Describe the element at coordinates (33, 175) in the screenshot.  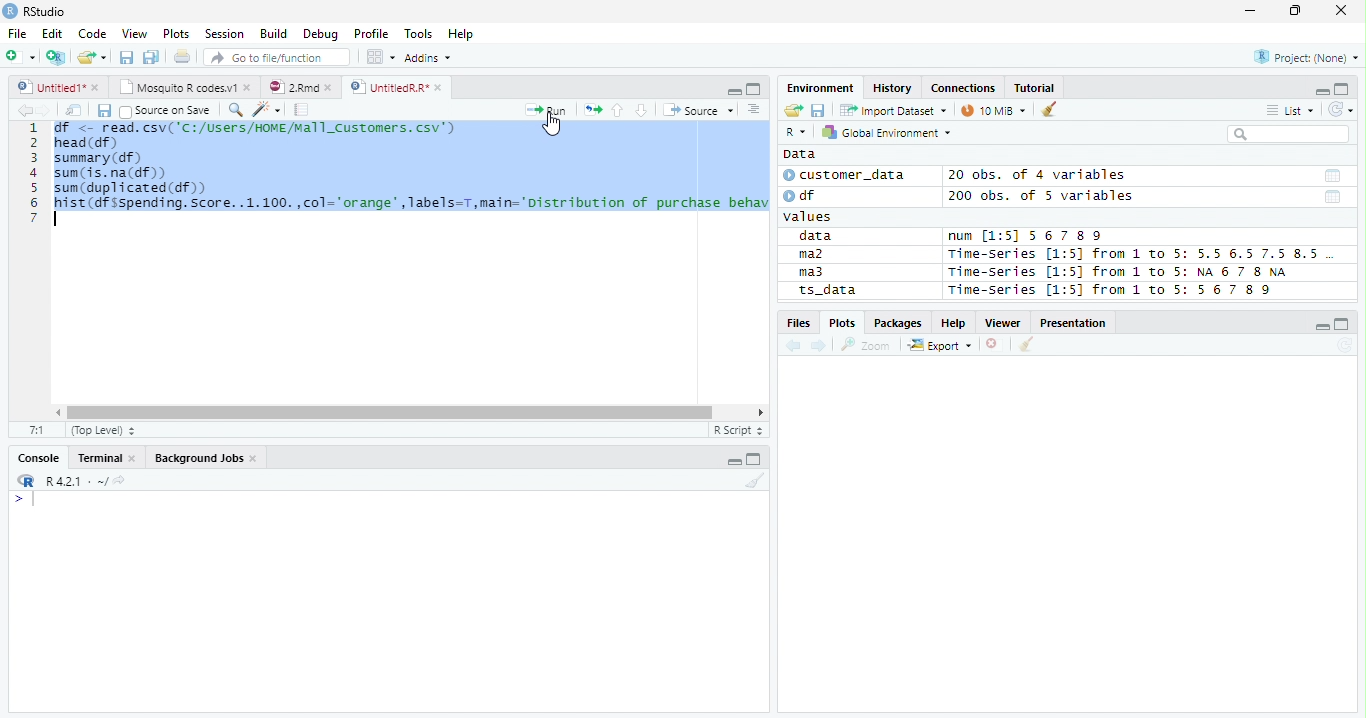
I see `Row Number` at that location.